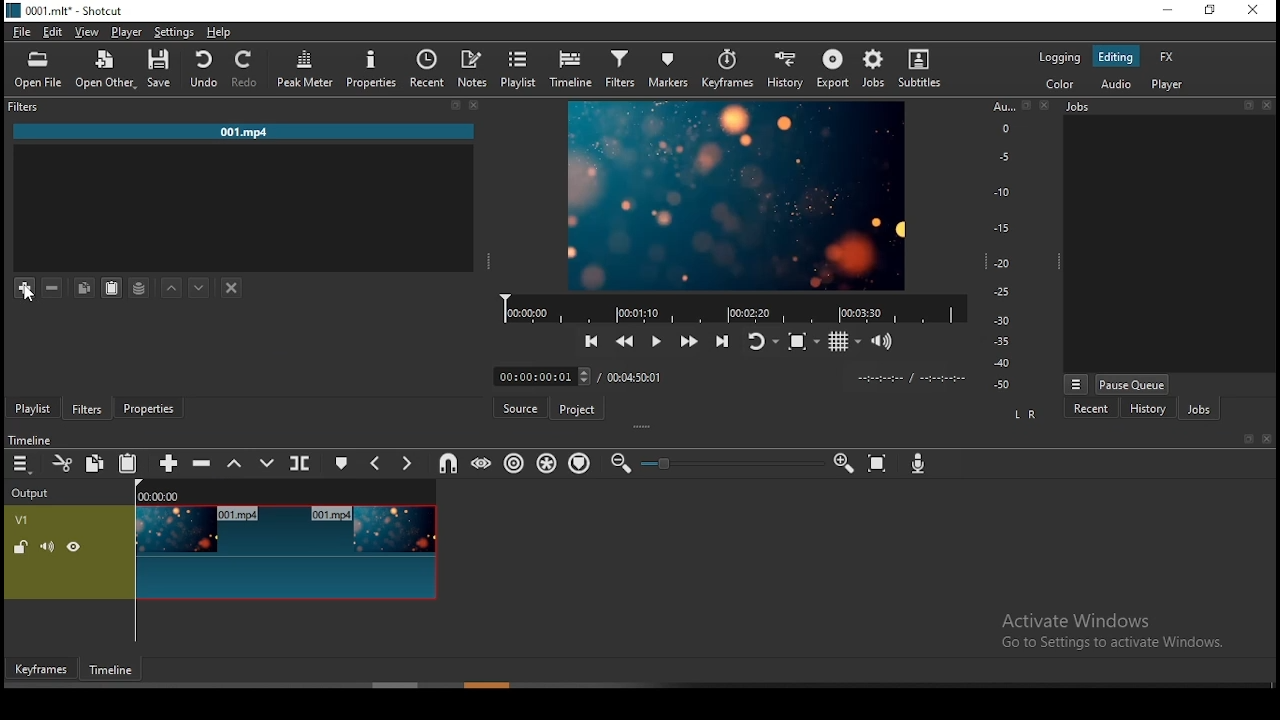 The width and height of the screenshot is (1280, 720). What do you see at coordinates (918, 463) in the screenshot?
I see `record audio` at bounding box center [918, 463].